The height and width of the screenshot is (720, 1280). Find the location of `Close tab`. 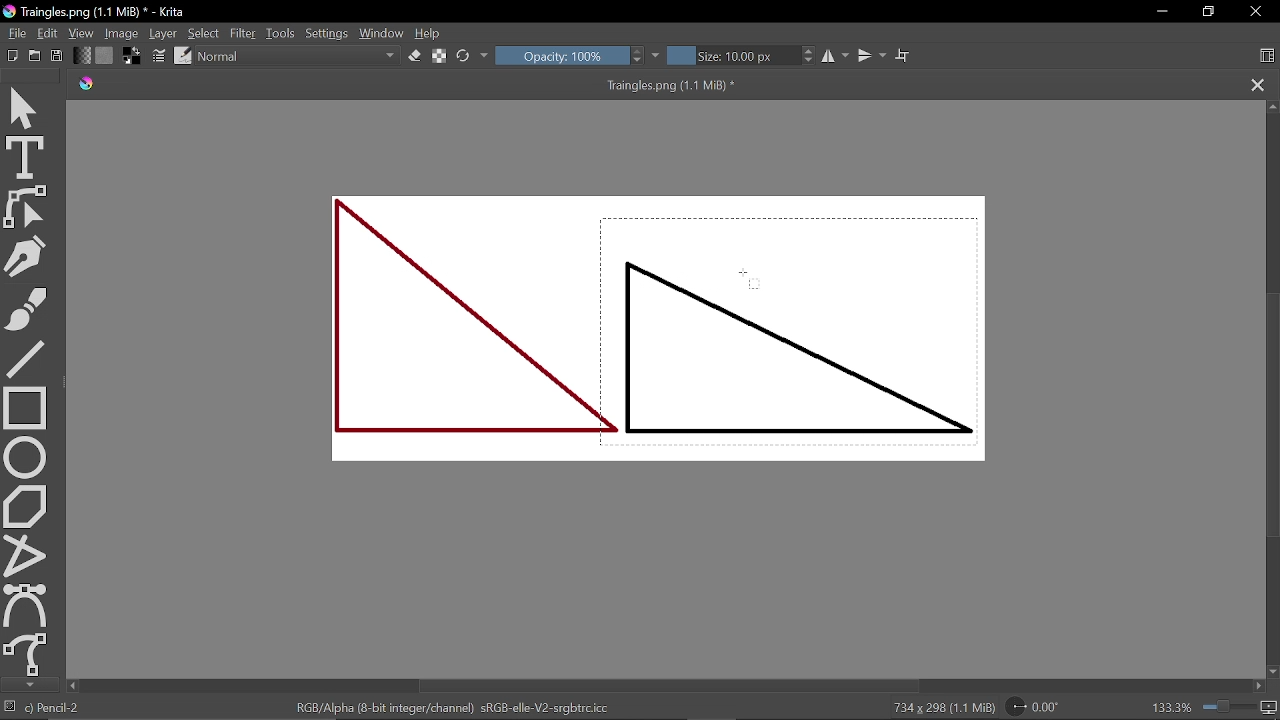

Close tab is located at coordinates (1257, 86).